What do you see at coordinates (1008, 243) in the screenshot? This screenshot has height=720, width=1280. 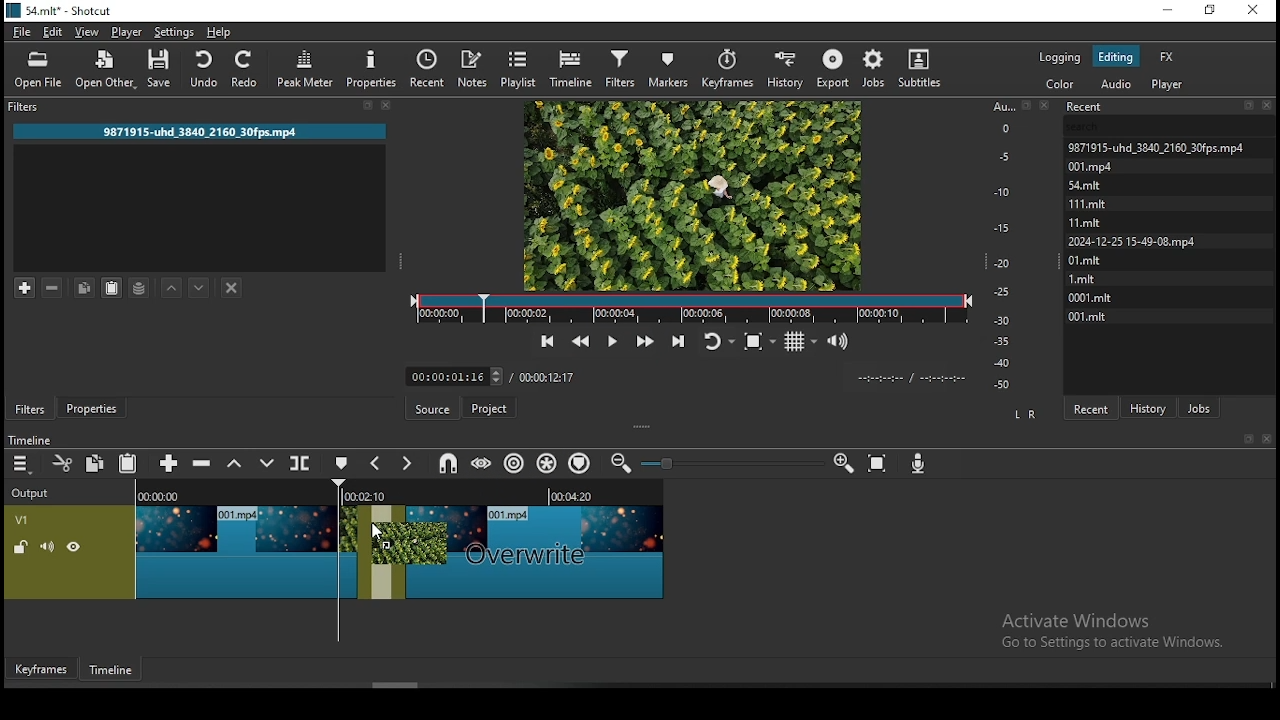 I see `scale` at bounding box center [1008, 243].